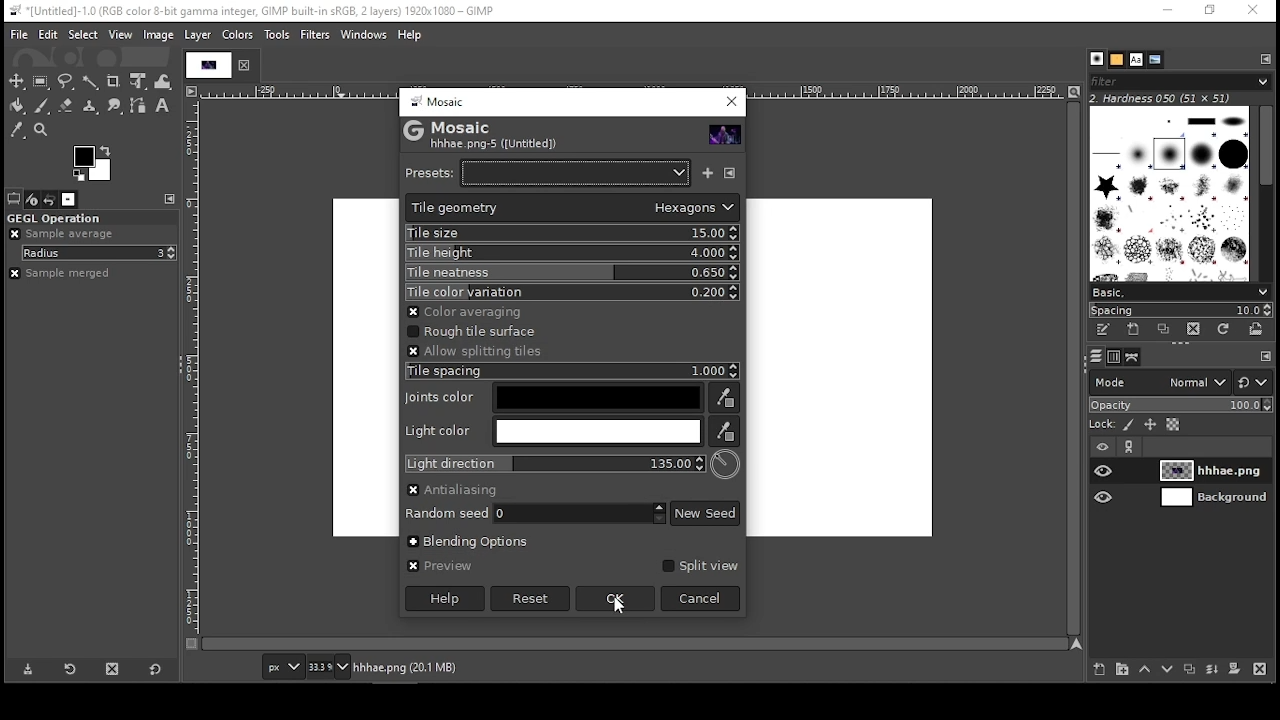 The height and width of the screenshot is (720, 1280). Describe the element at coordinates (450, 100) in the screenshot. I see `mosaic` at that location.